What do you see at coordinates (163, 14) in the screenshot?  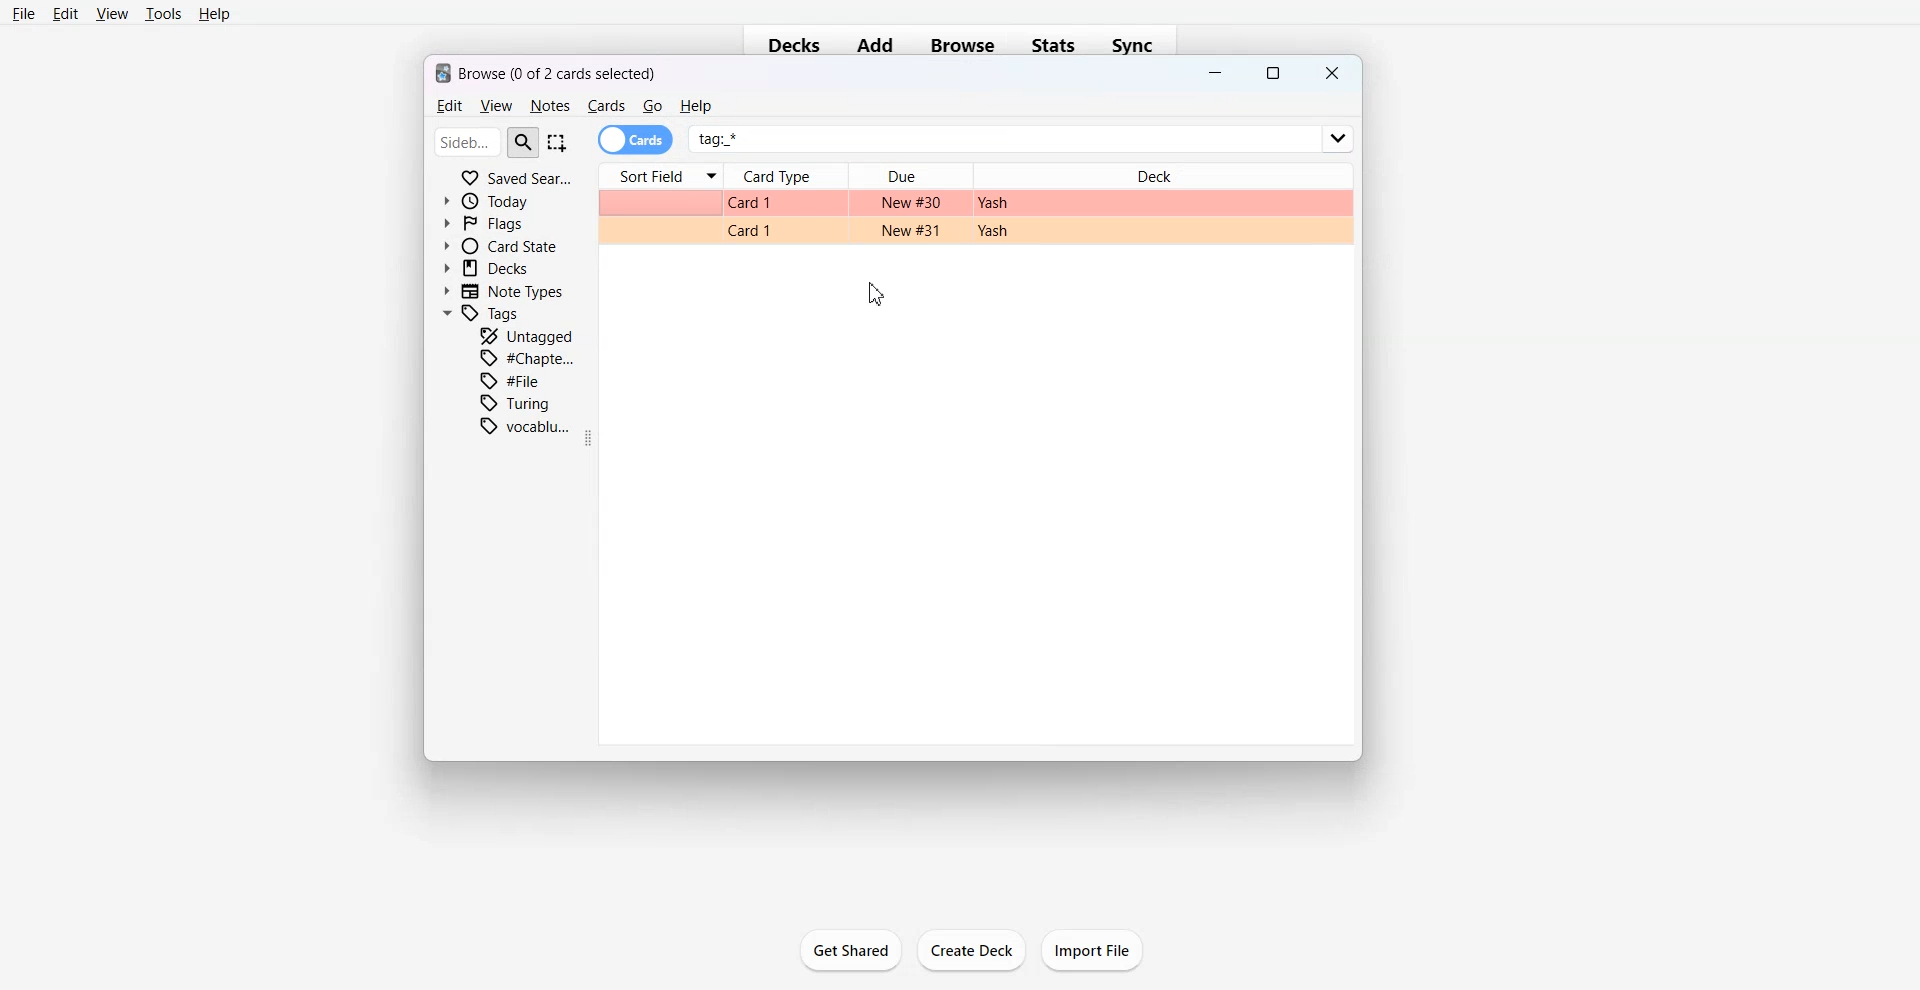 I see `Tools` at bounding box center [163, 14].